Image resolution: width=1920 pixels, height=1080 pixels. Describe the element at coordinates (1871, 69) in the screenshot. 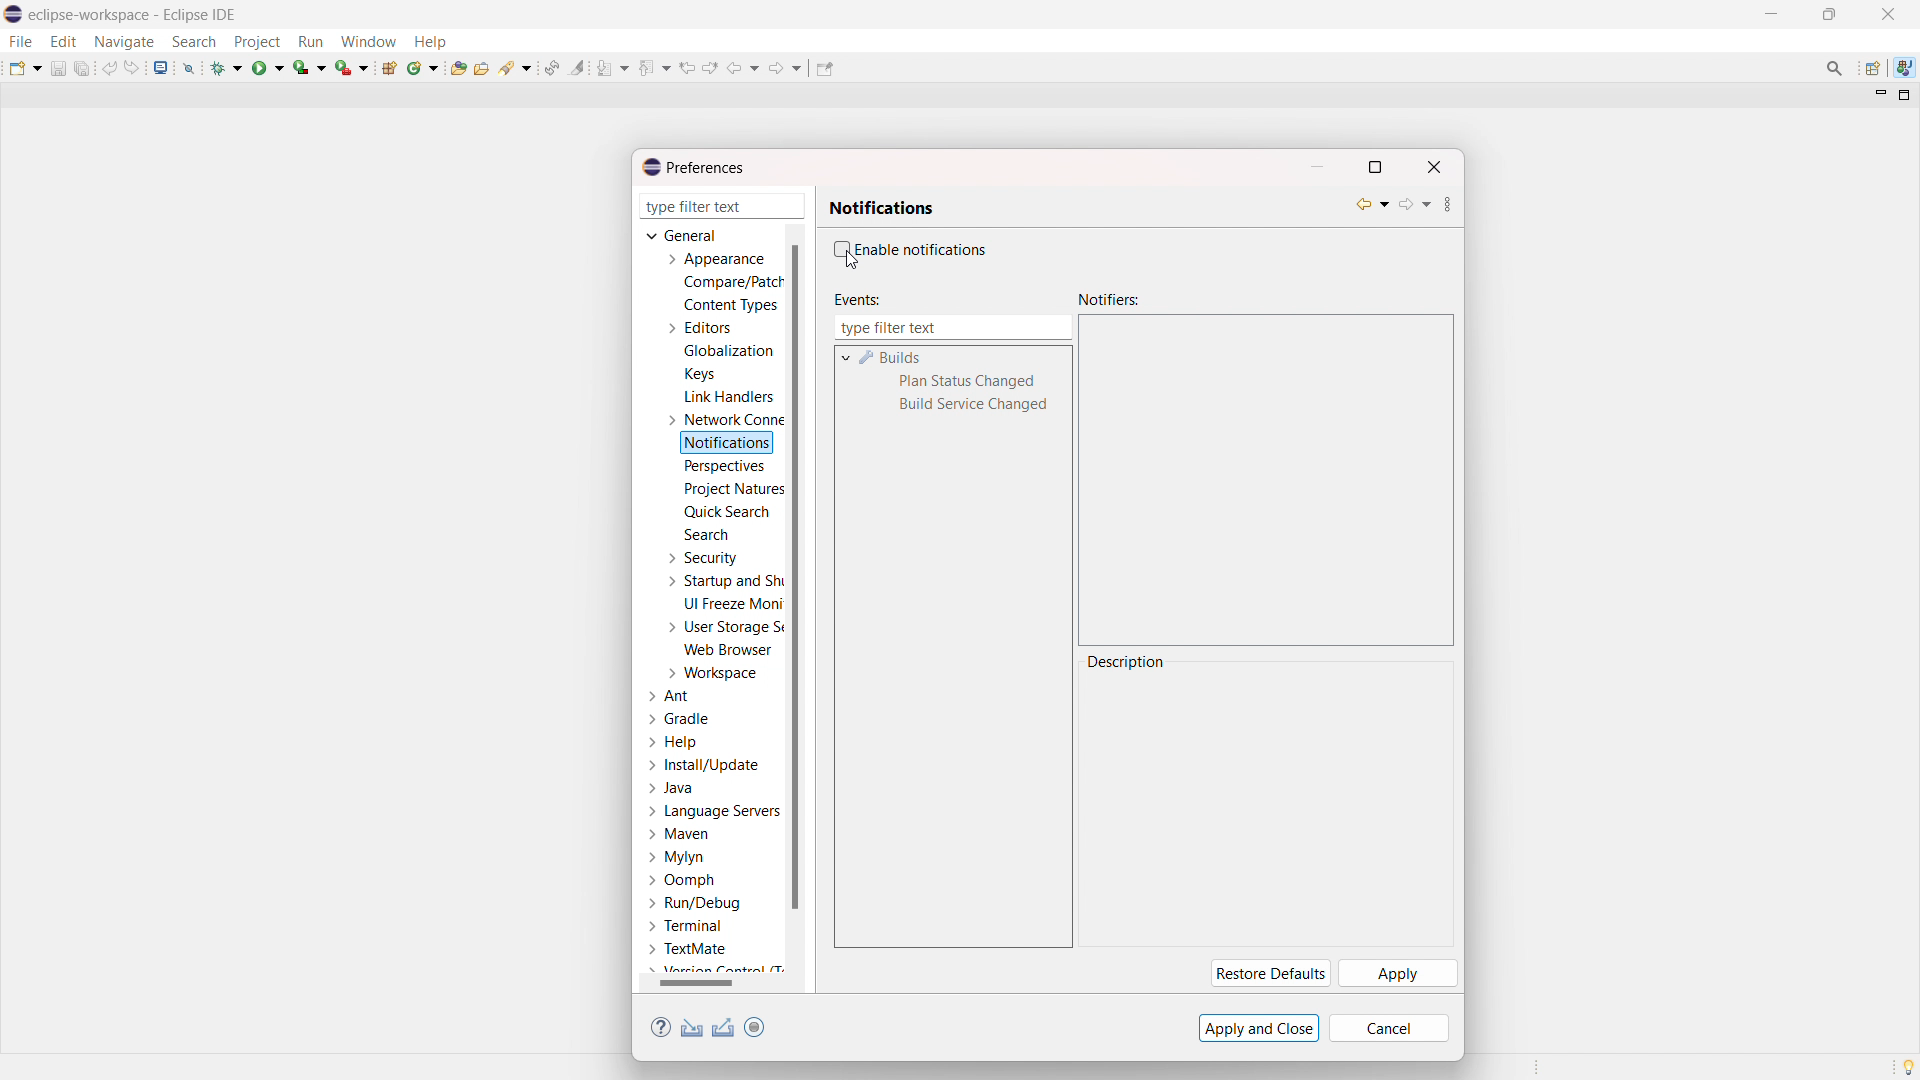

I see `open perspective` at that location.